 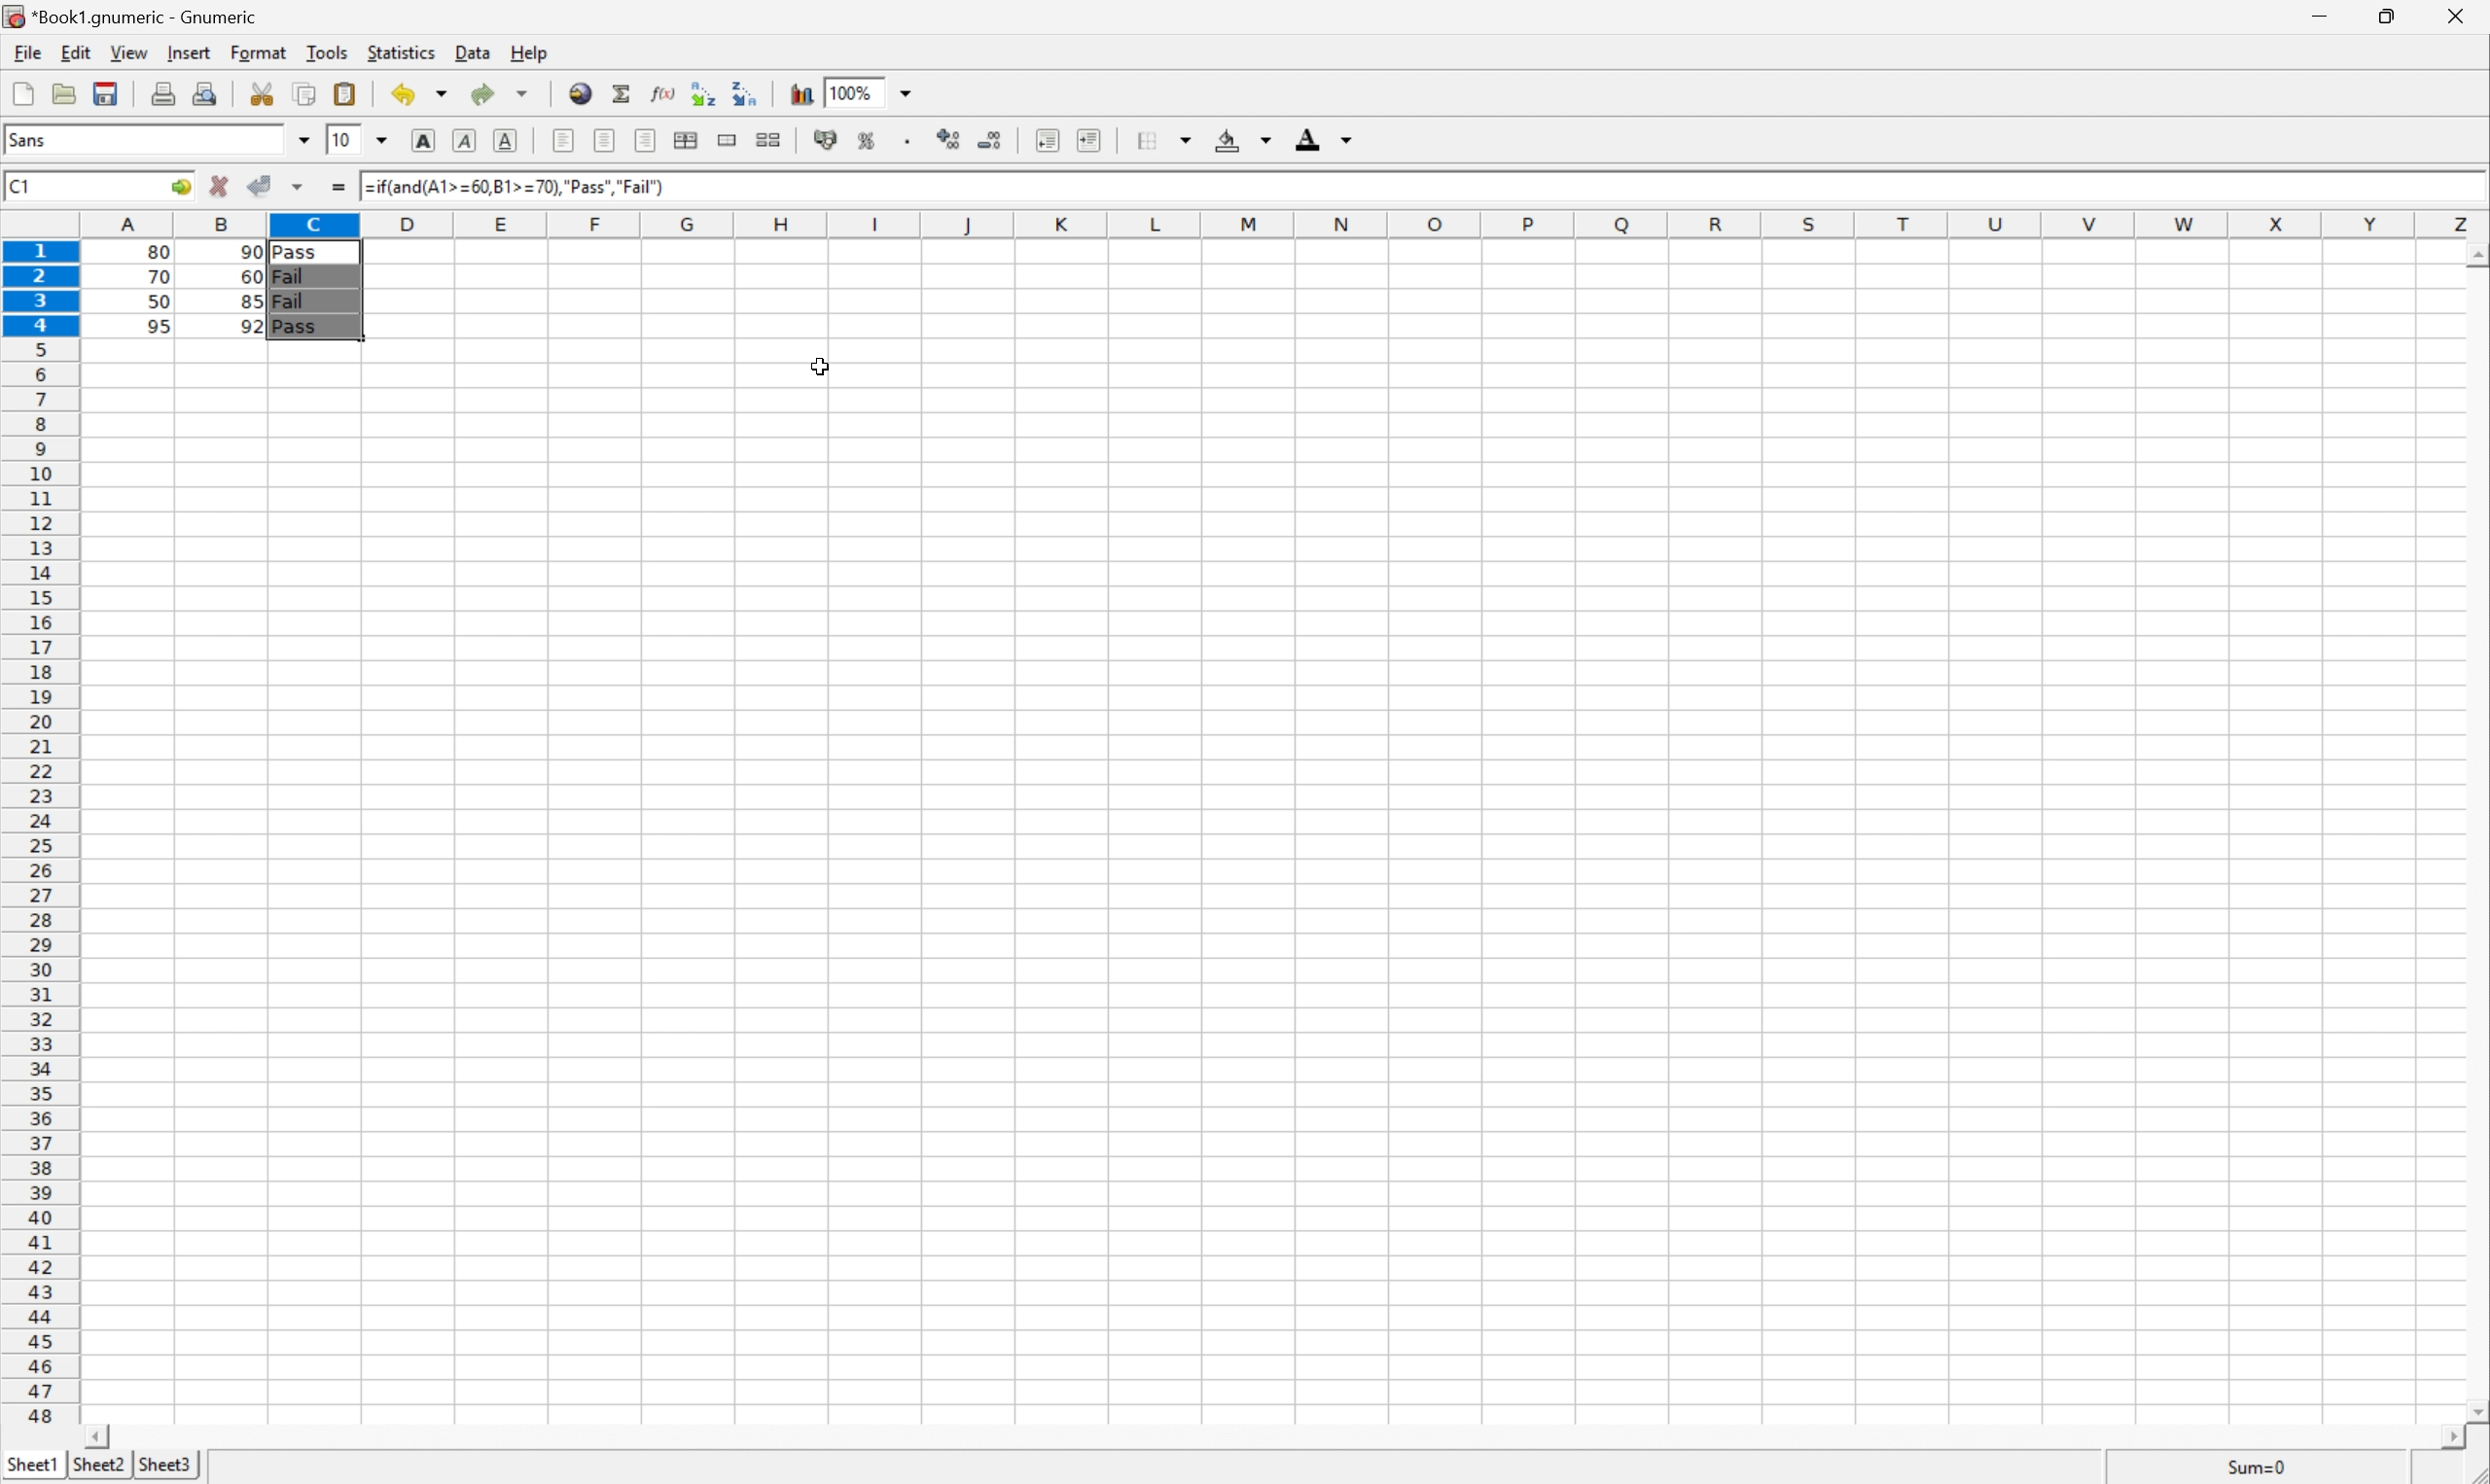 I want to click on Sheet2, so click(x=98, y=1465).